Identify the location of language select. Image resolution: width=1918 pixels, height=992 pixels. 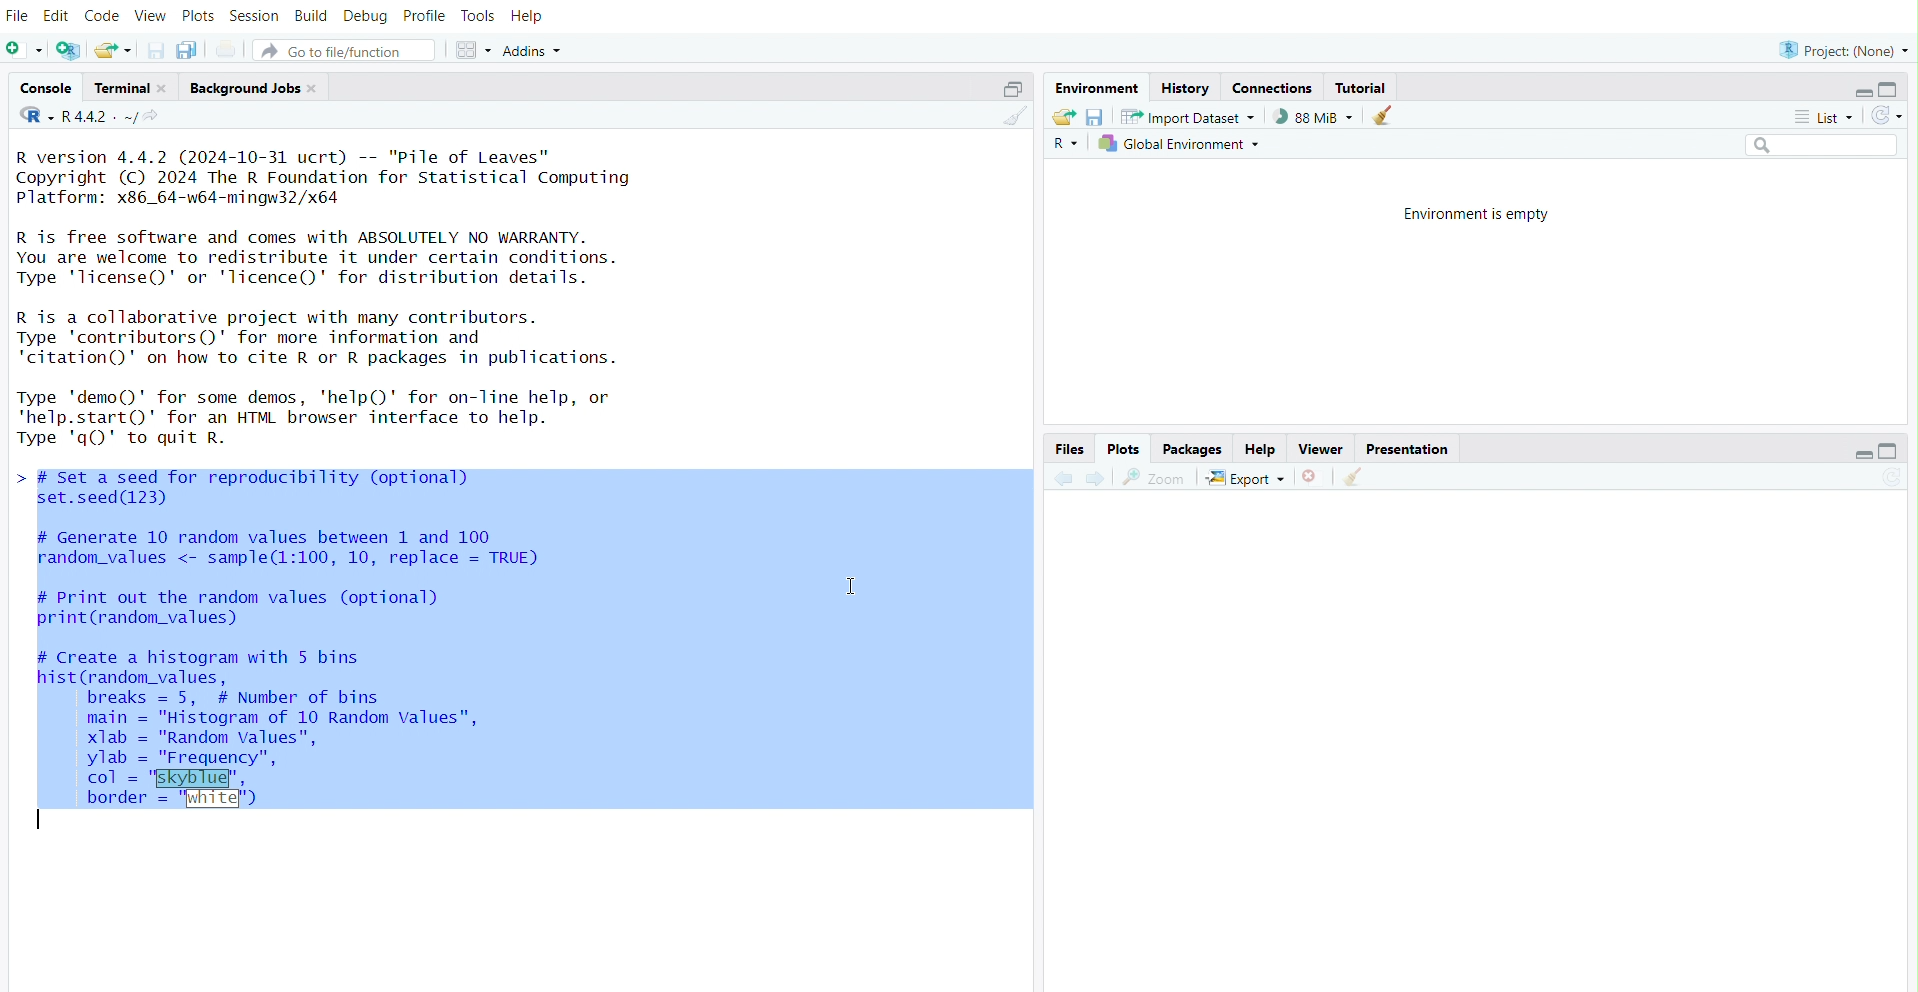
(1067, 147).